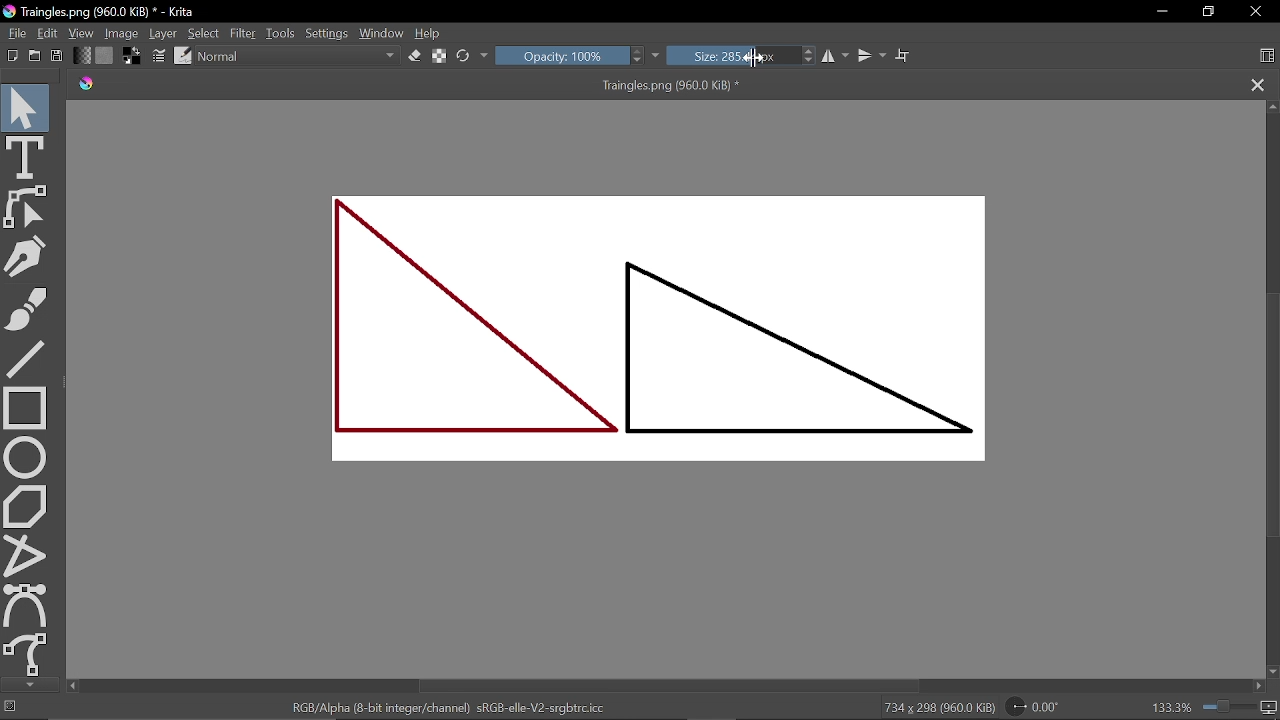 Image resolution: width=1280 pixels, height=720 pixels. I want to click on Close tab, so click(1256, 85).